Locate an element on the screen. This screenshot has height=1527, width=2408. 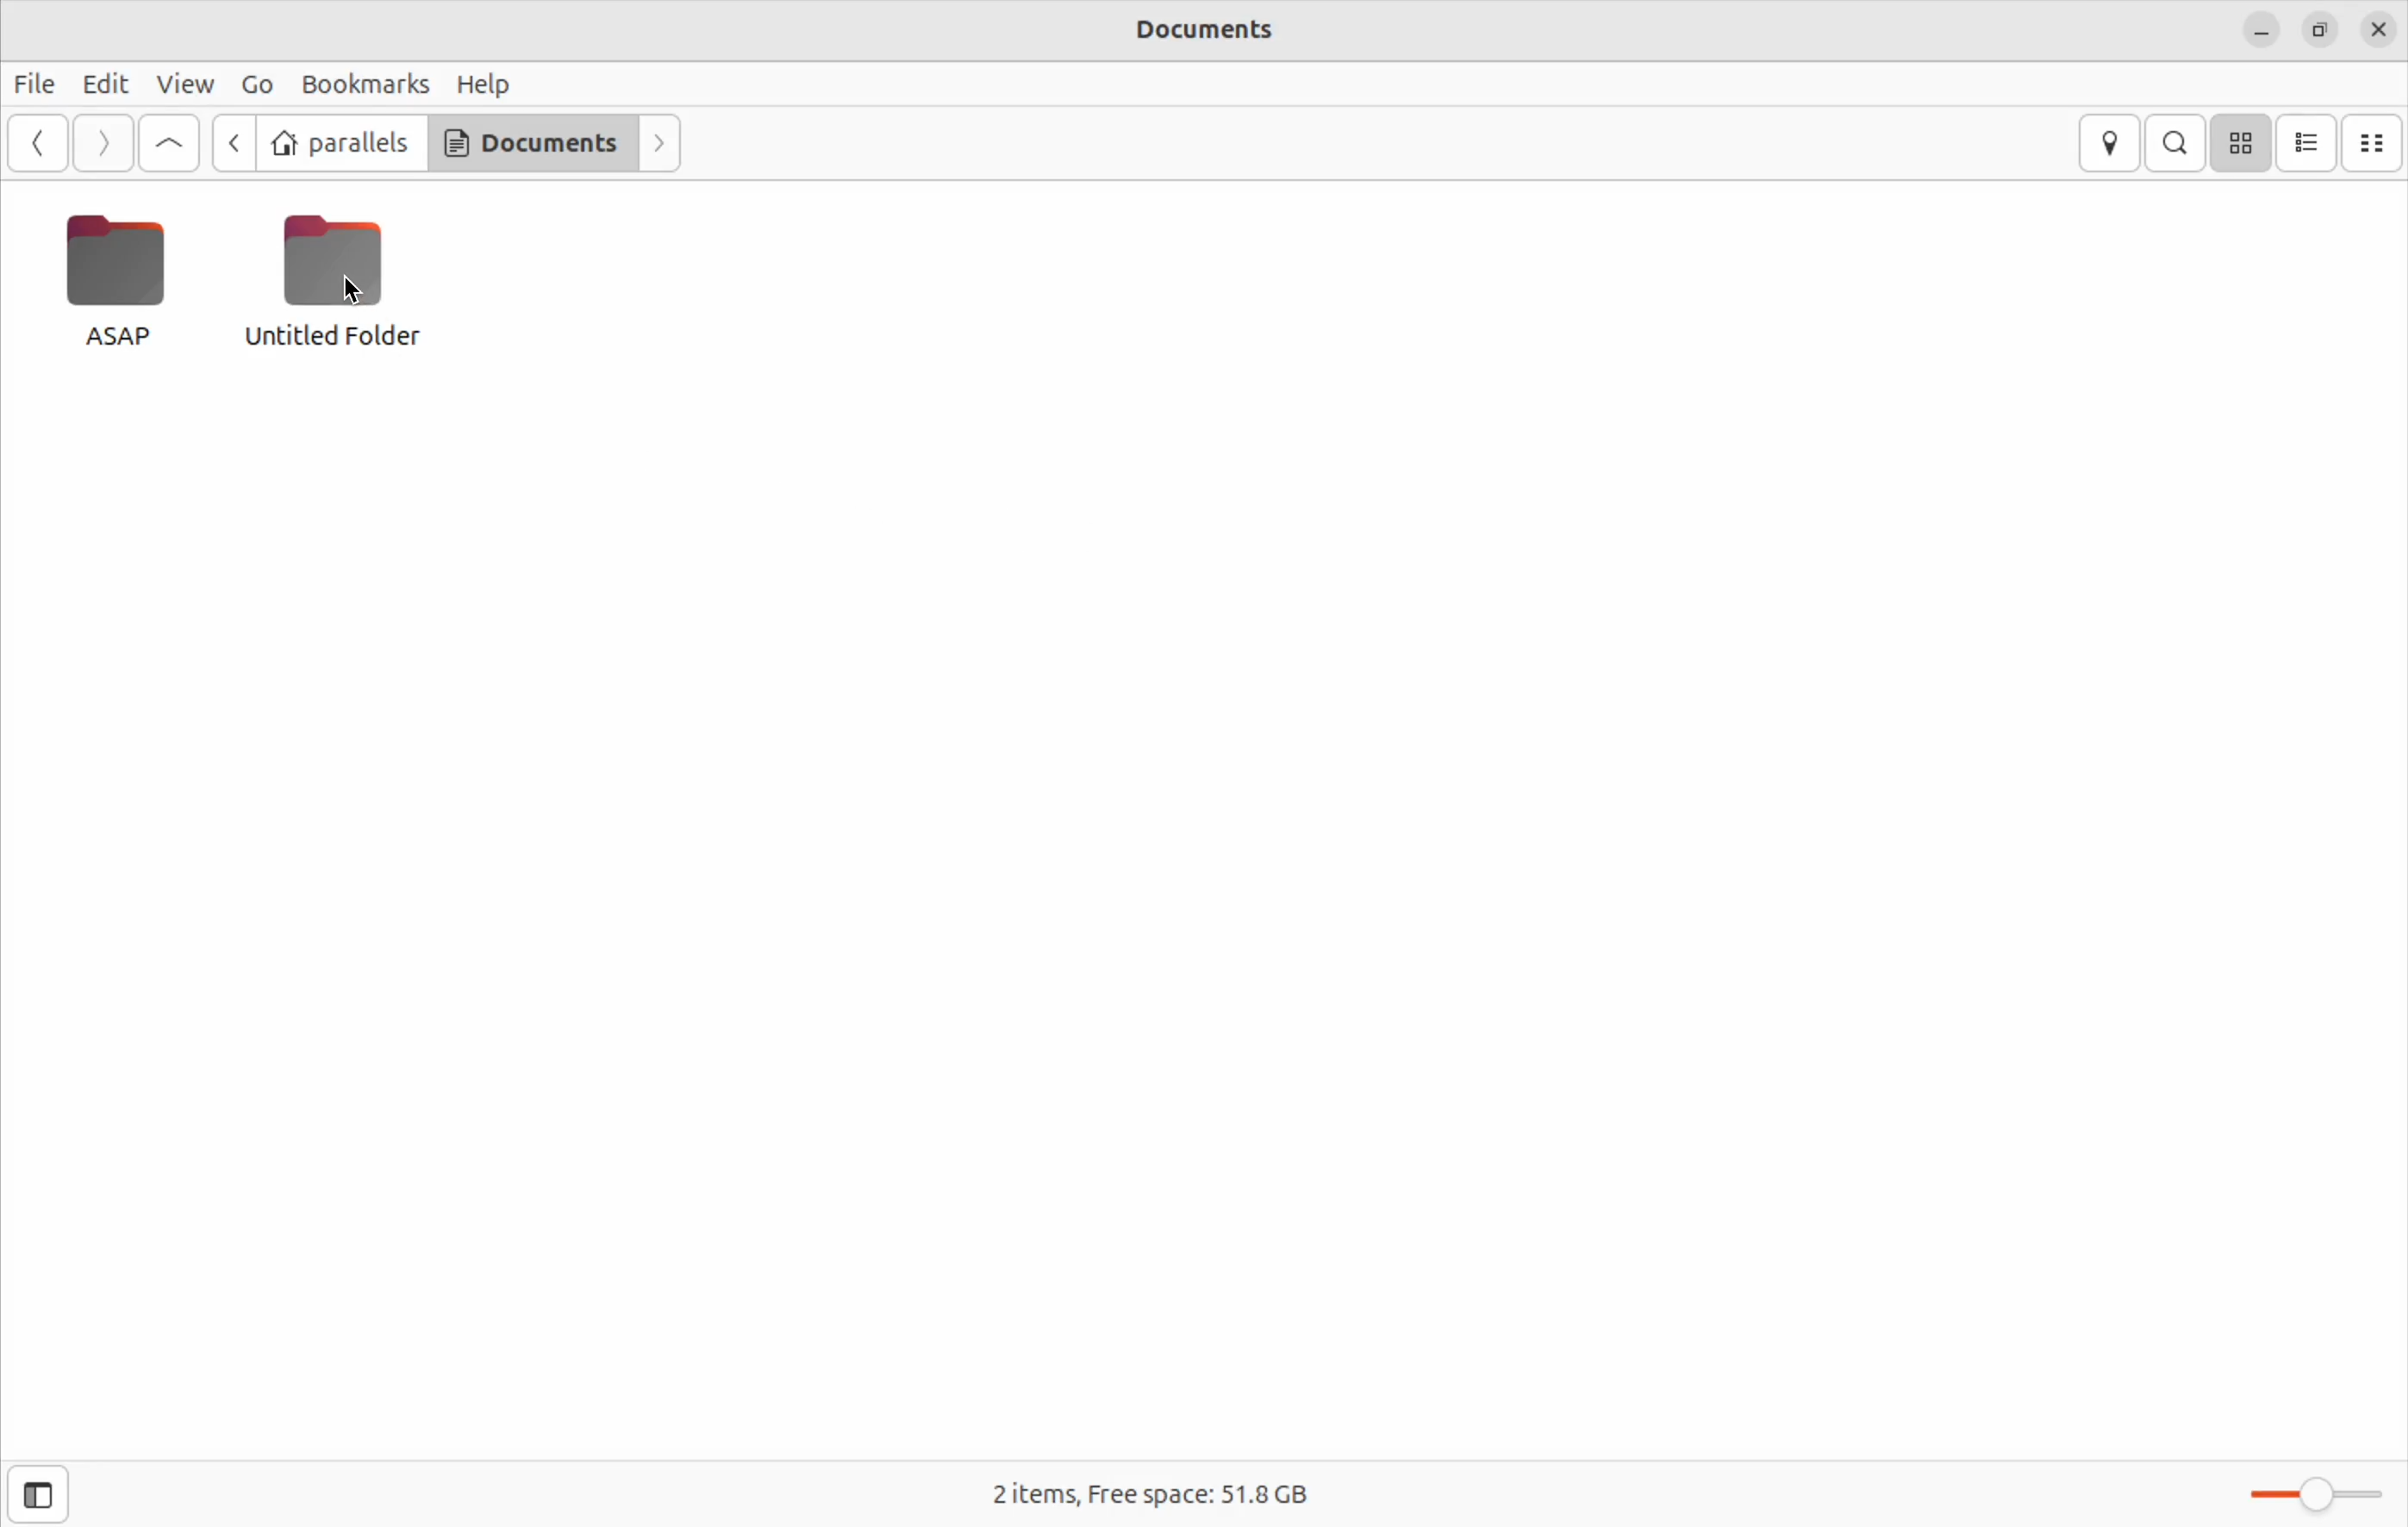
parallels is located at coordinates (341, 144).